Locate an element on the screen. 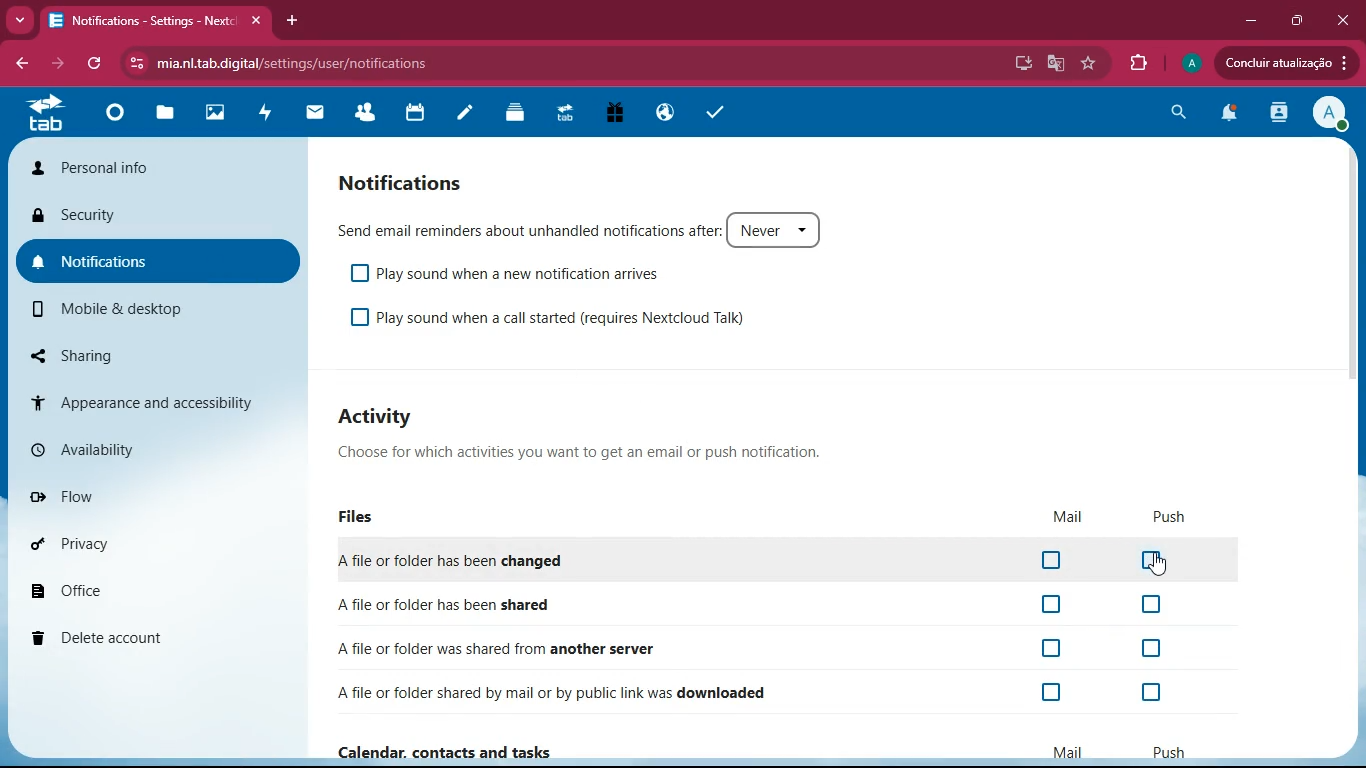 The width and height of the screenshot is (1366, 768). activity is located at coordinates (1278, 115).